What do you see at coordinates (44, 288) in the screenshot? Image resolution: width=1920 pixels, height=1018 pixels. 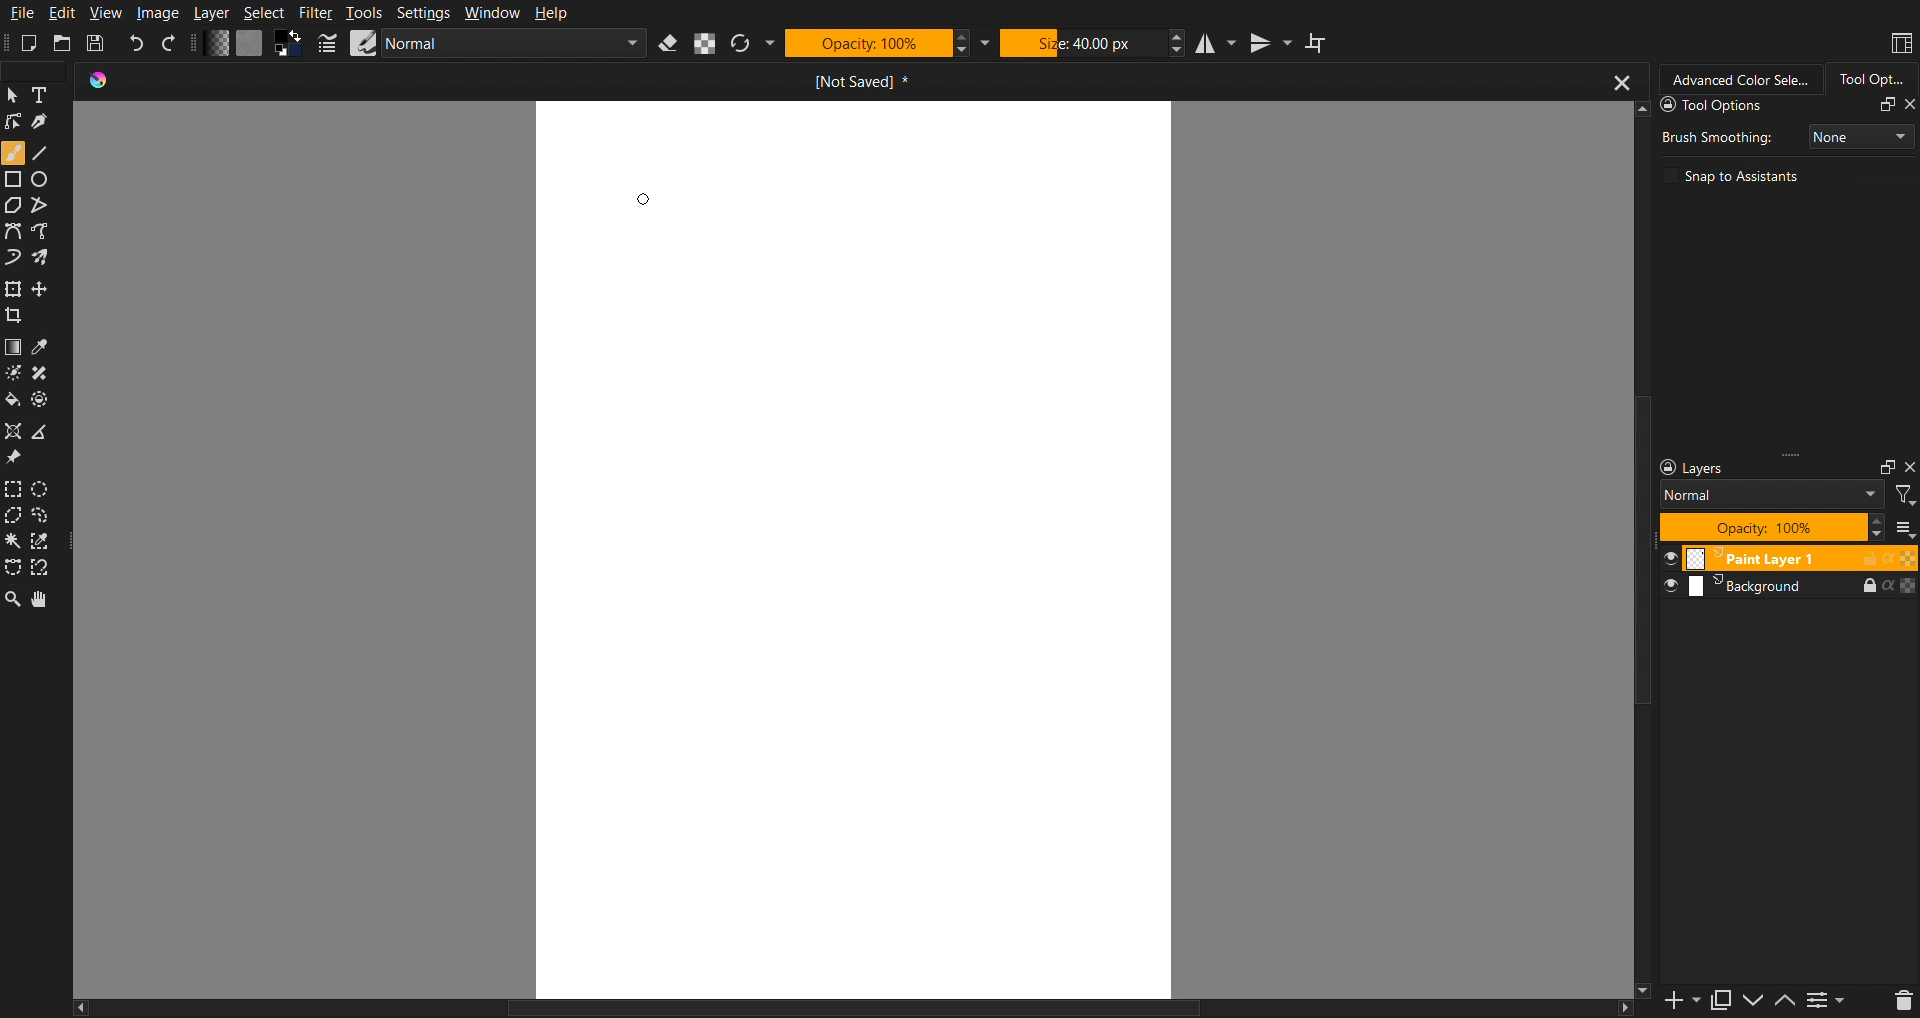 I see `Free Move` at bounding box center [44, 288].